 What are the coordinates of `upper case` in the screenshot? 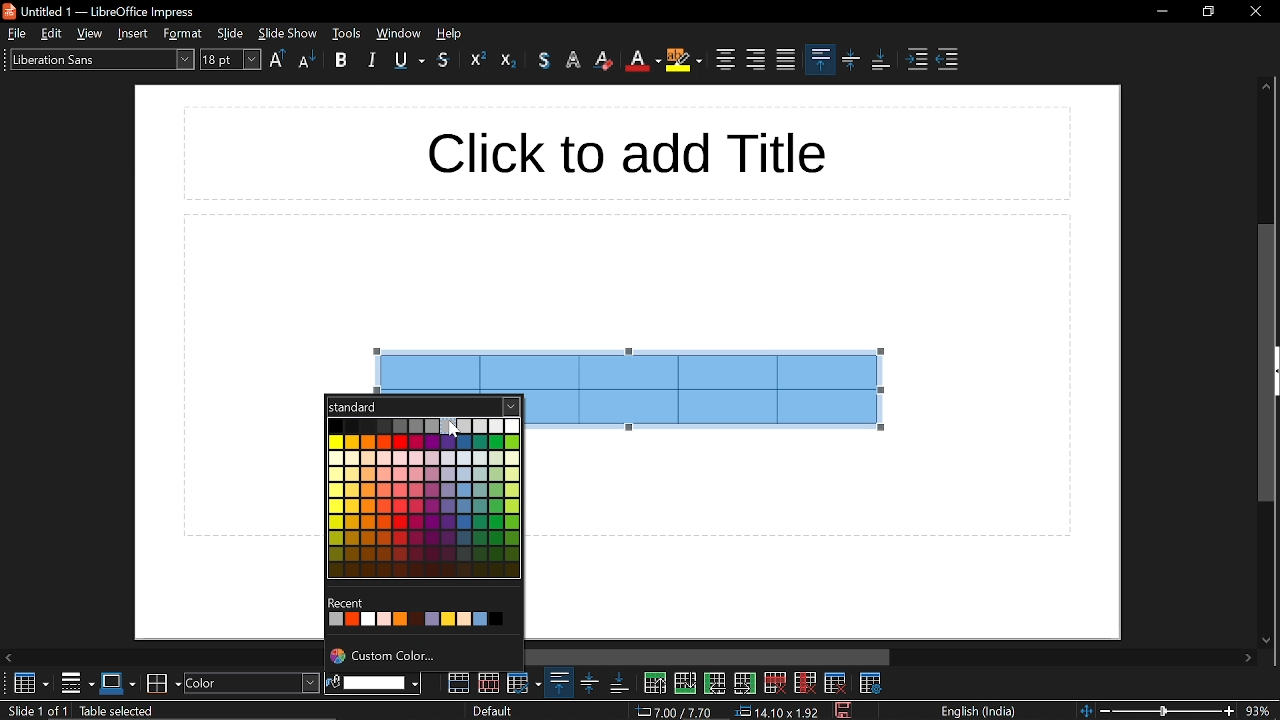 It's located at (277, 58).